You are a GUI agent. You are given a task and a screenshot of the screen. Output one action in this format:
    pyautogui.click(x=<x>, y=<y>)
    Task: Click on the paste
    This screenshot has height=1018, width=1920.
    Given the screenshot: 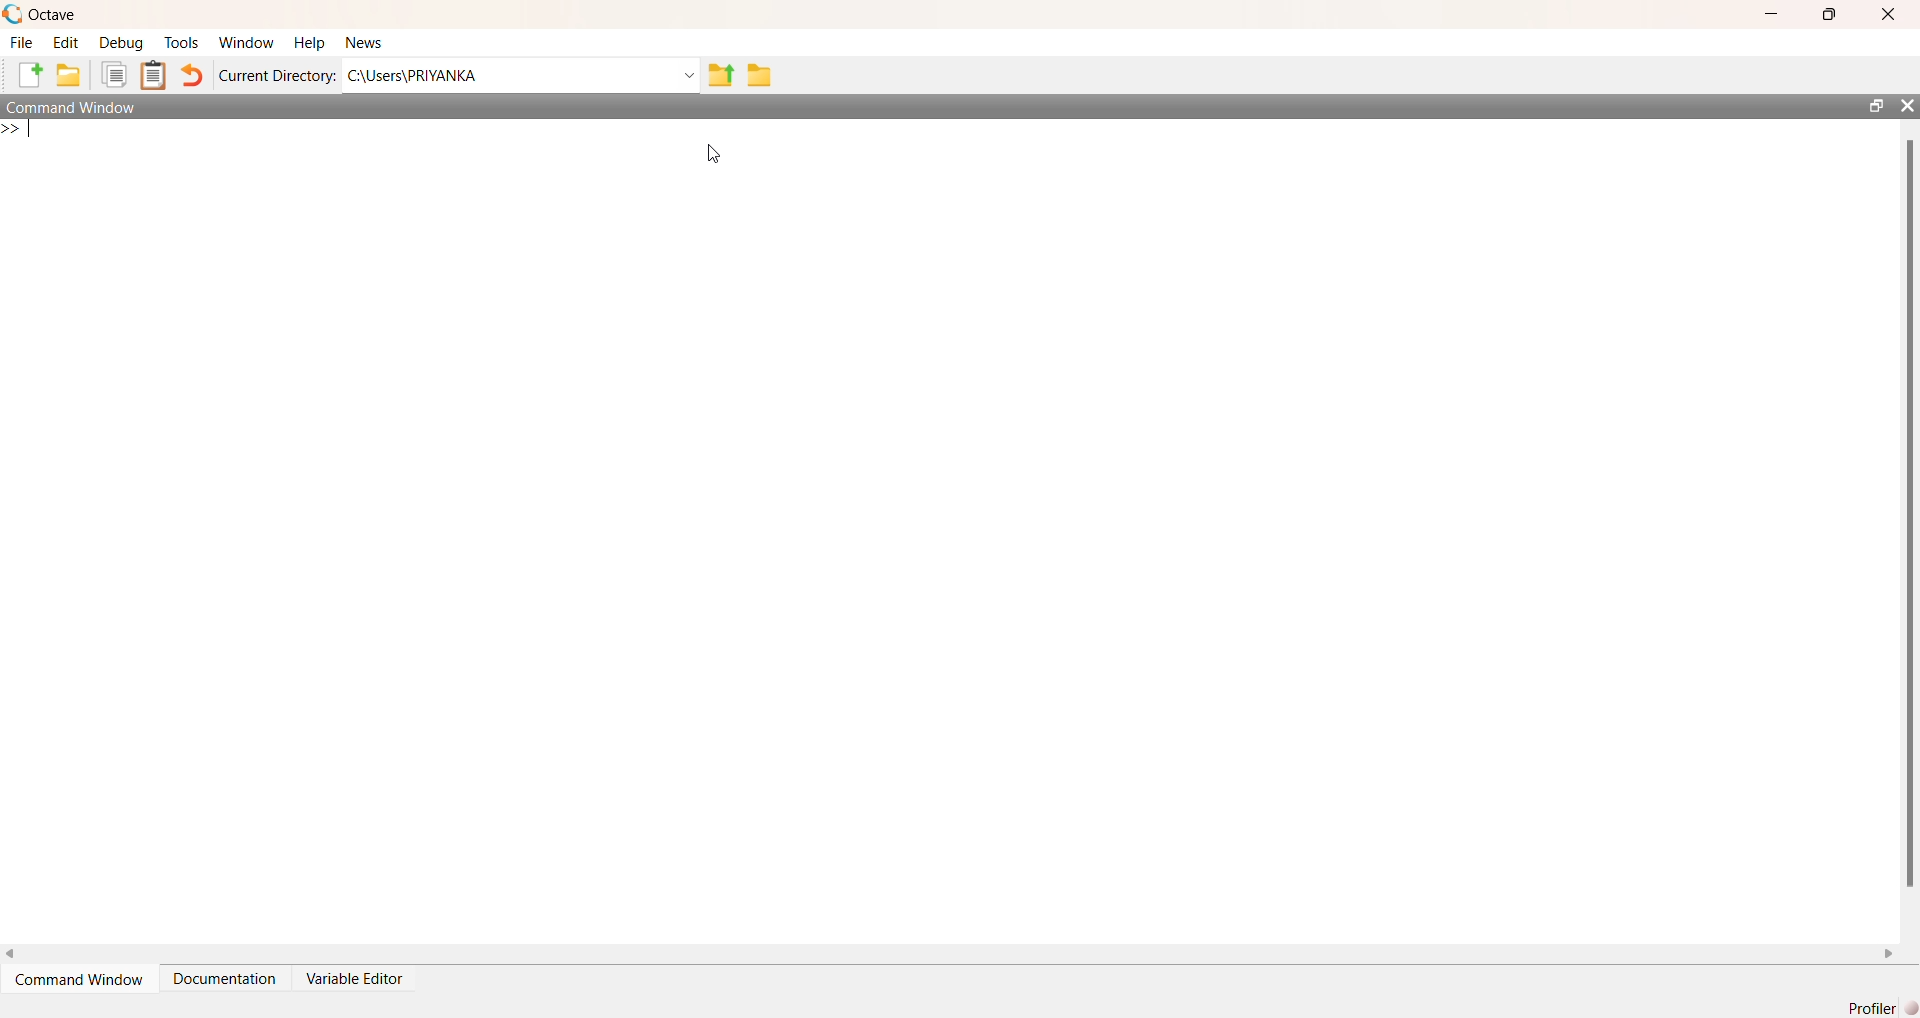 What is the action you would take?
    pyautogui.click(x=154, y=76)
    